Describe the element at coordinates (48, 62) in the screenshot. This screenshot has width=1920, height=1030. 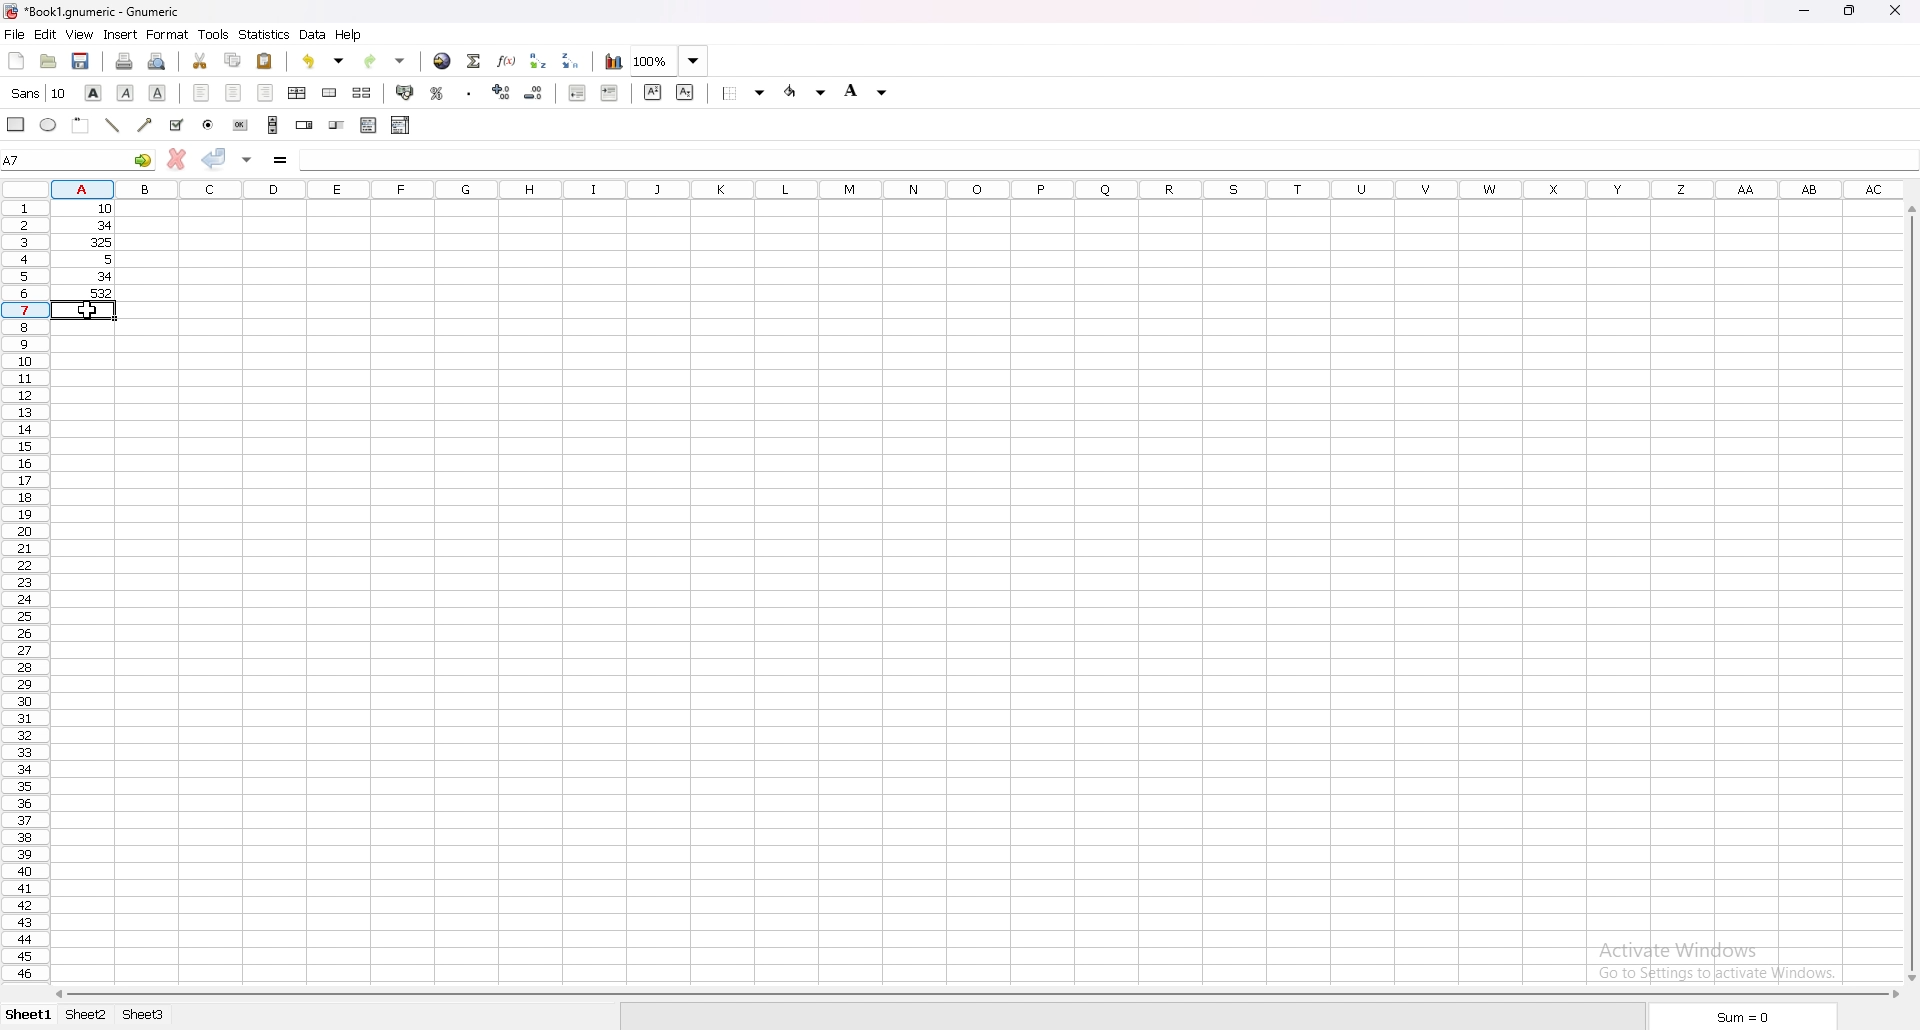
I see `open` at that location.